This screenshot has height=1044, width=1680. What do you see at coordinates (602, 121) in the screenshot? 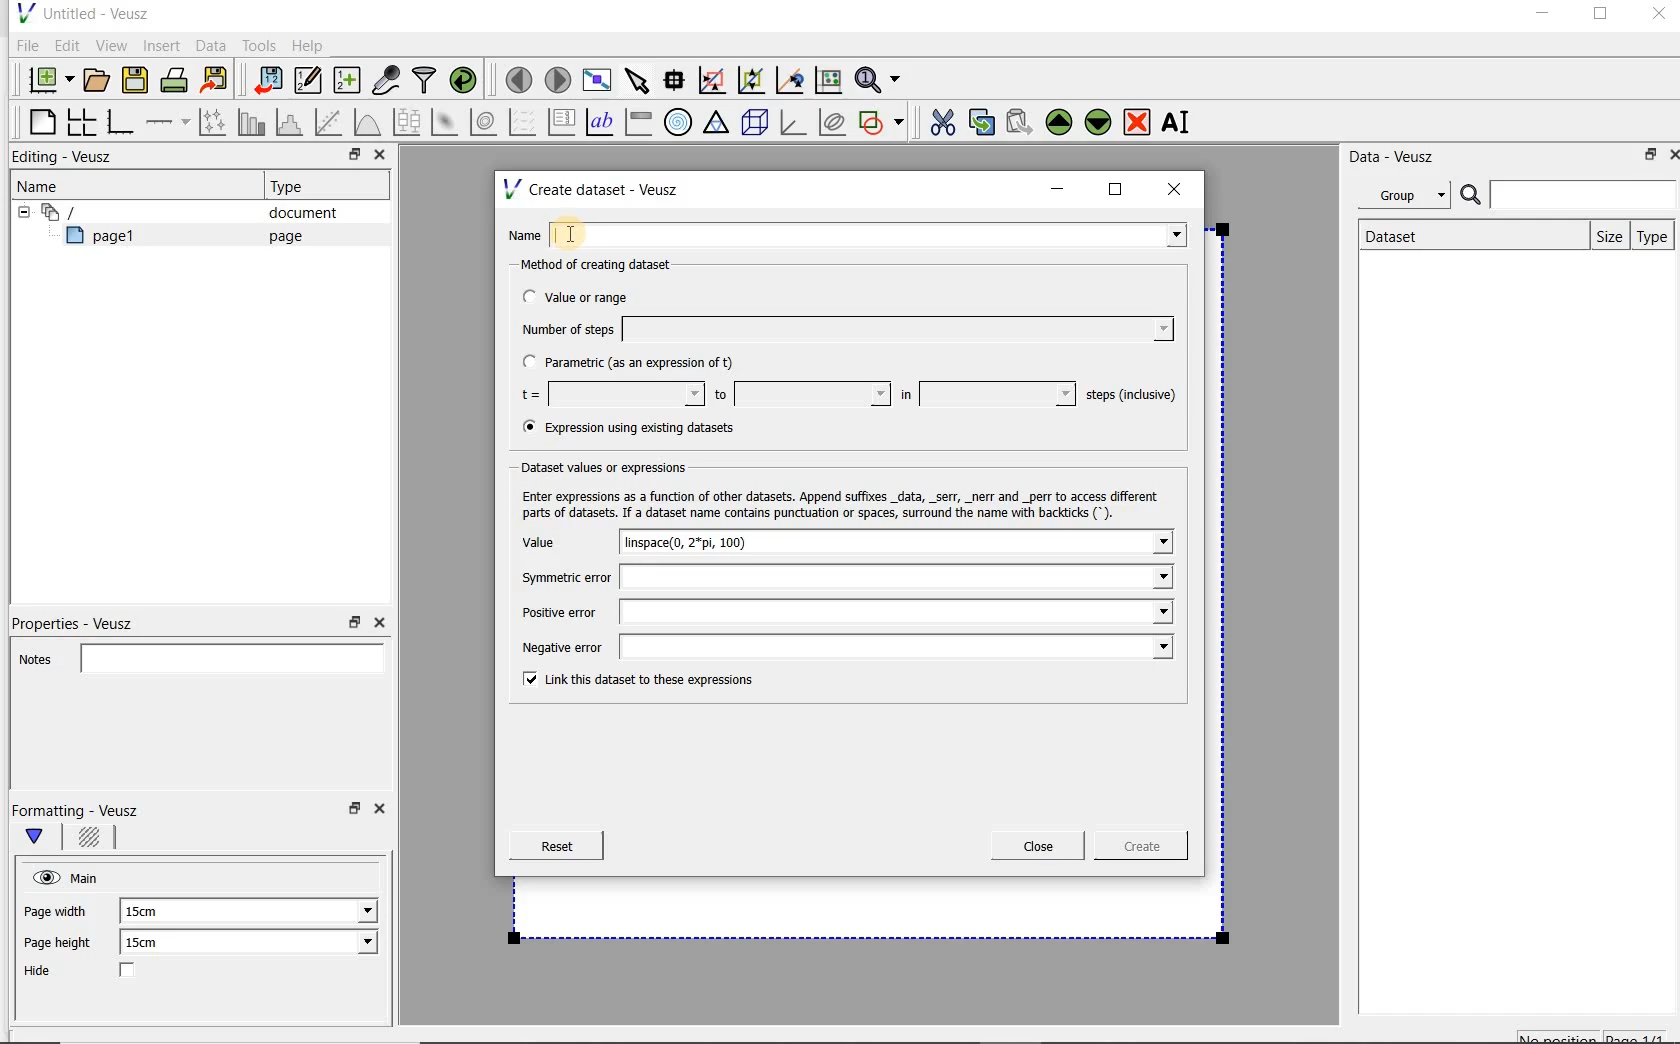
I see `text label` at bounding box center [602, 121].